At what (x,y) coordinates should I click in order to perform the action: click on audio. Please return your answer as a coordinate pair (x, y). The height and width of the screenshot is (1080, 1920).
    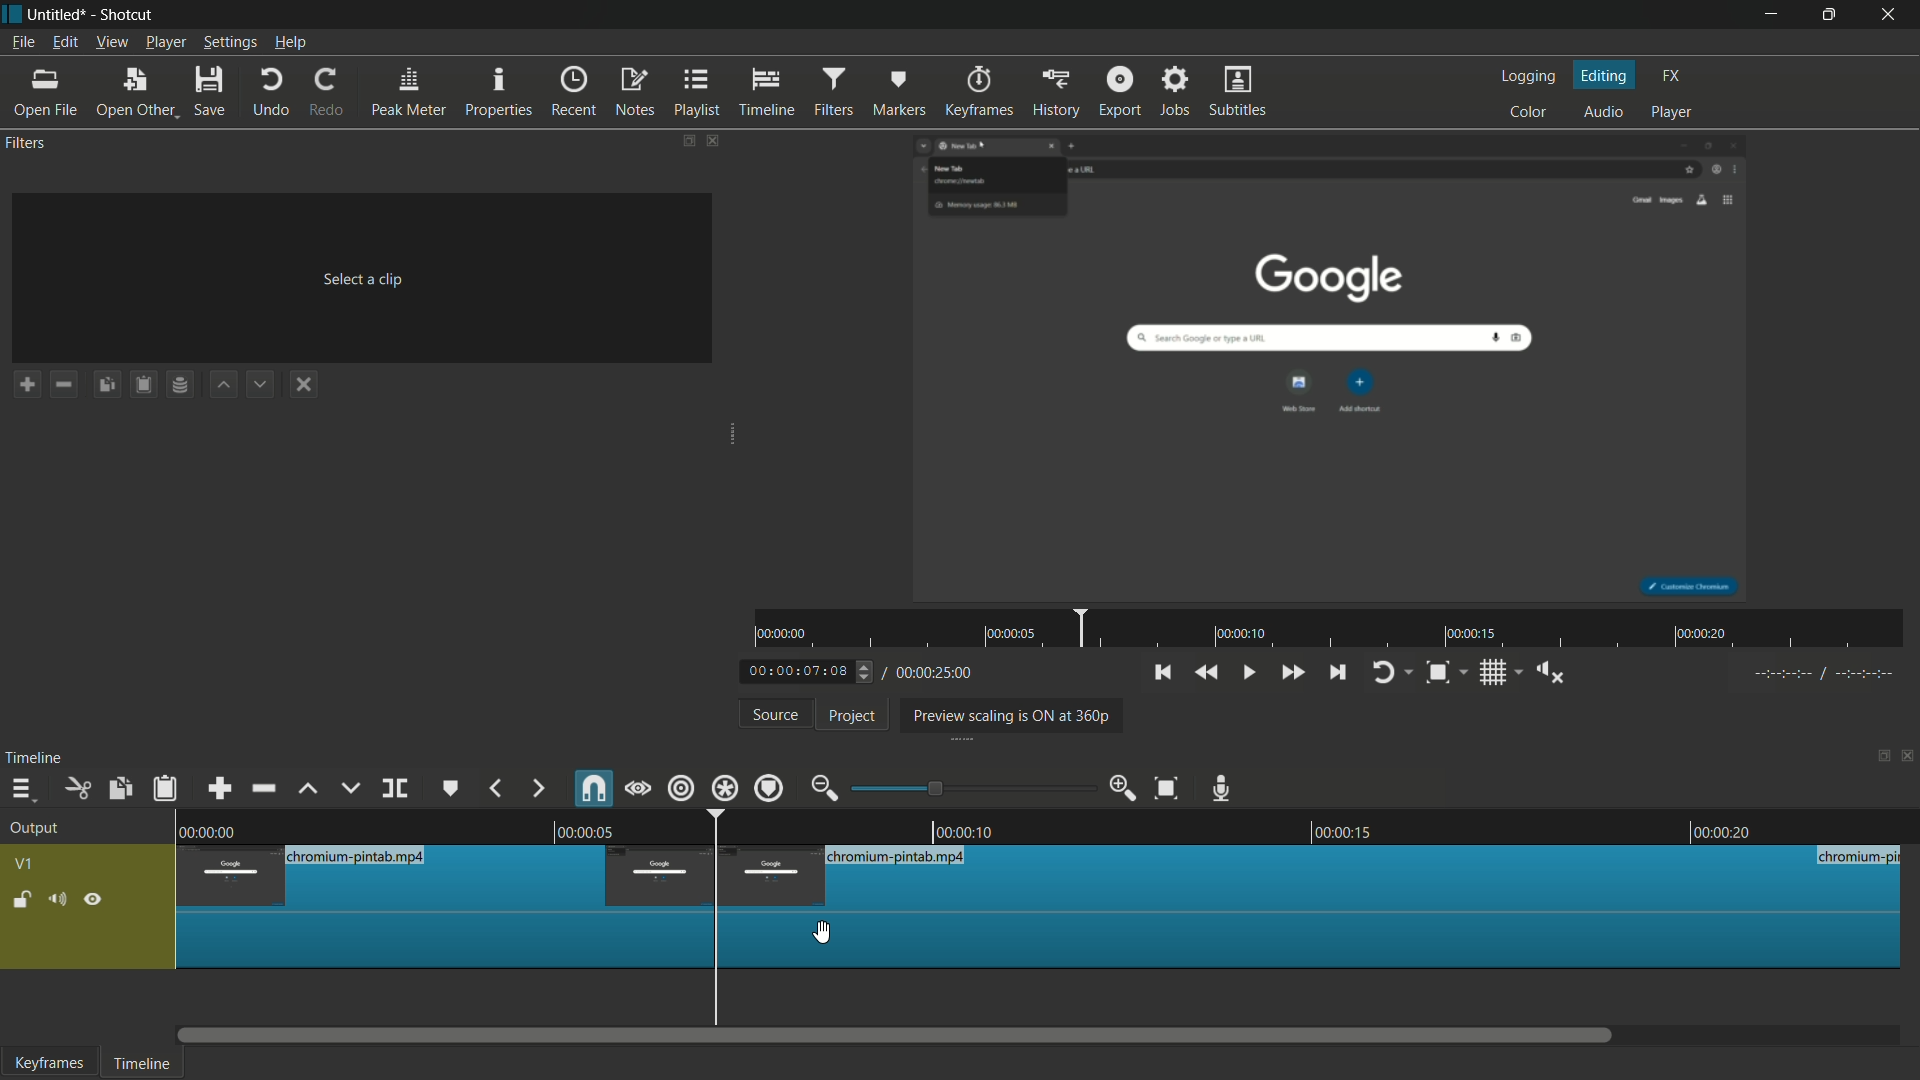
    Looking at the image, I should click on (1604, 113).